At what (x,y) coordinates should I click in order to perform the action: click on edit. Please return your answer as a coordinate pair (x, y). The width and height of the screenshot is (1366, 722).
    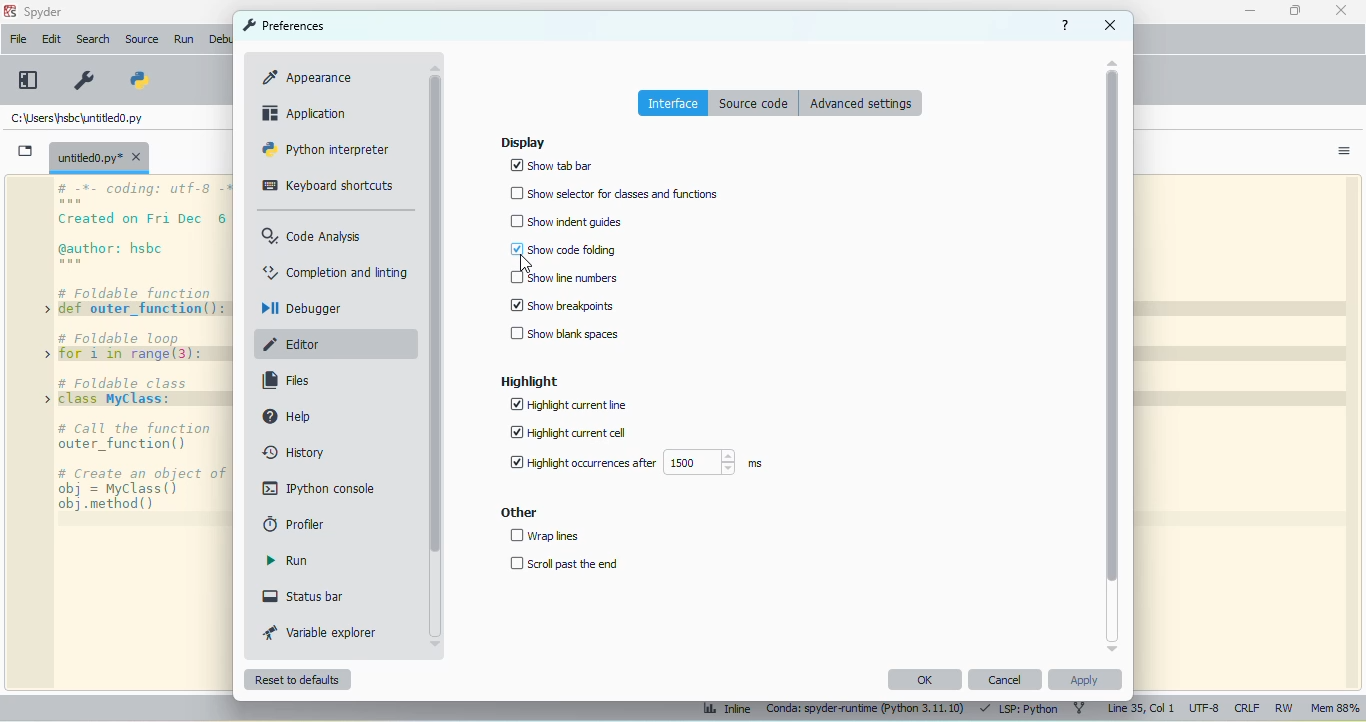
    Looking at the image, I should click on (50, 38).